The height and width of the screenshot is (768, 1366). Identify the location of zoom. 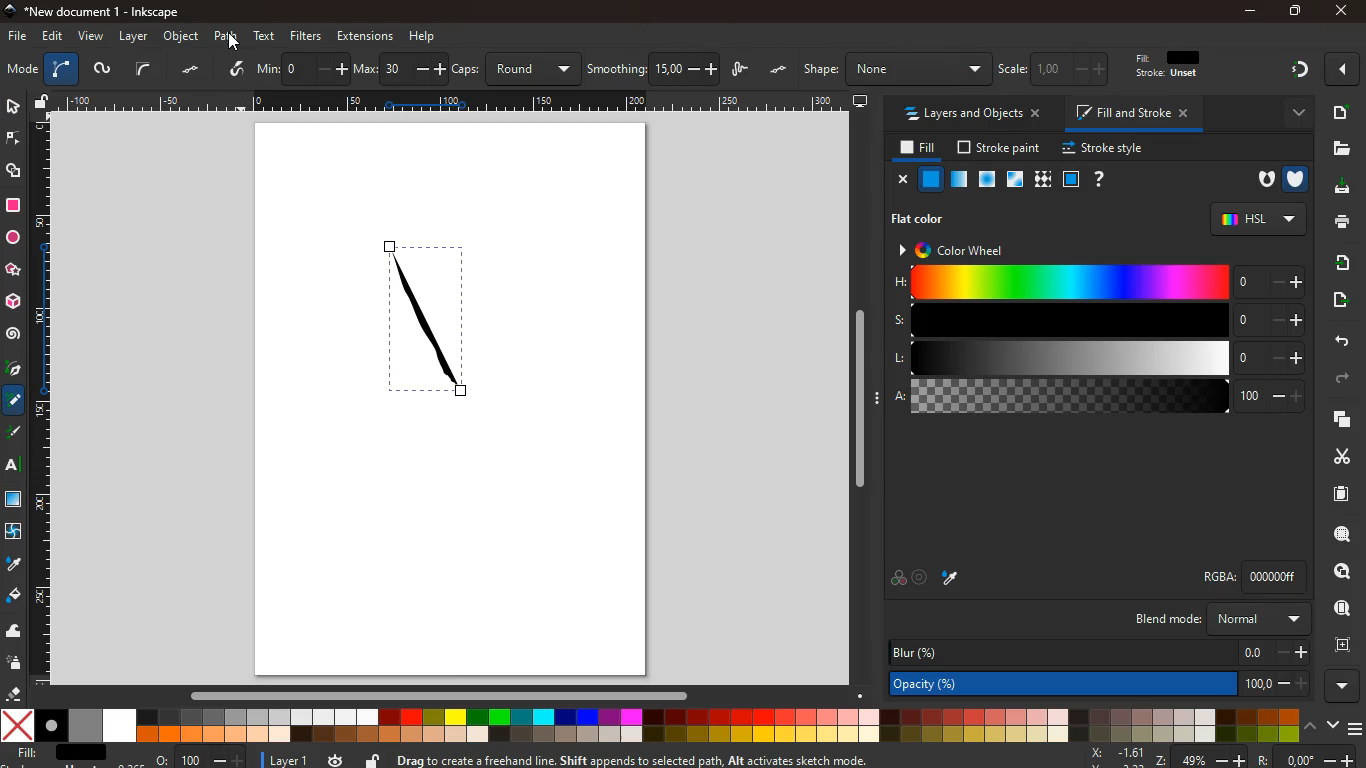
(1221, 757).